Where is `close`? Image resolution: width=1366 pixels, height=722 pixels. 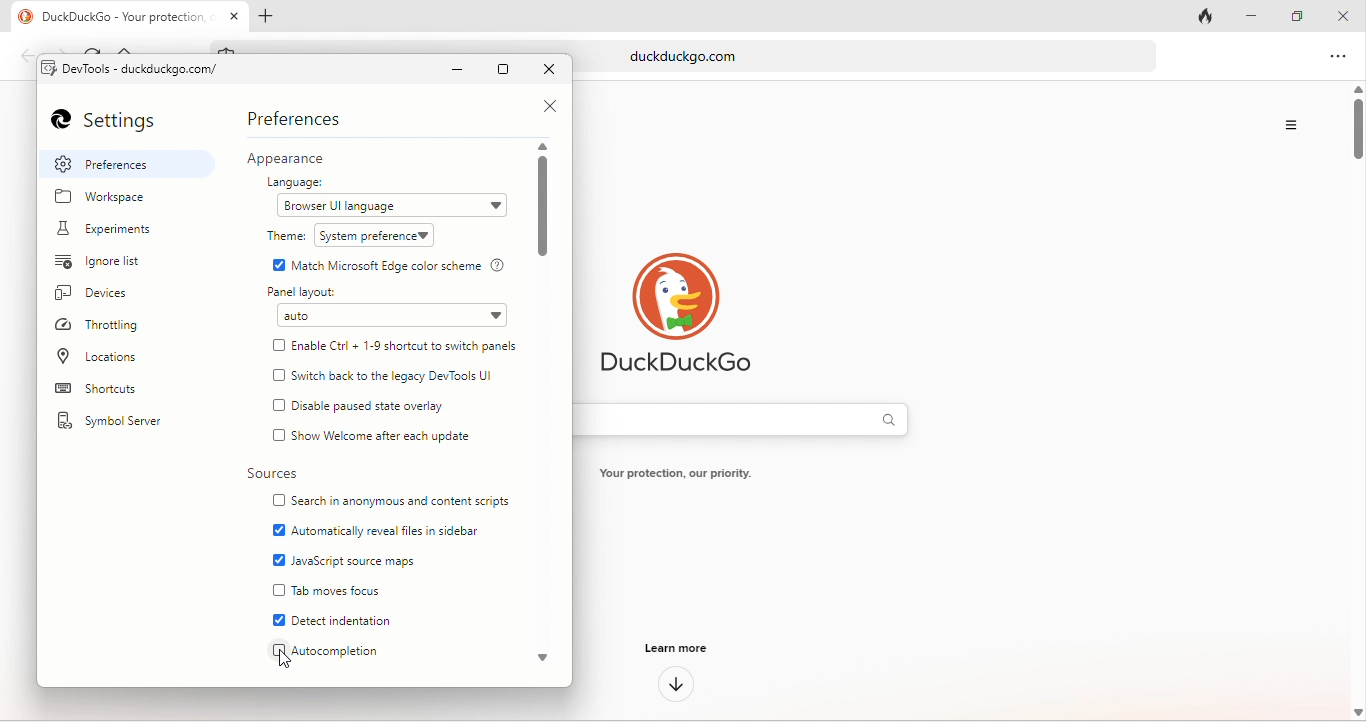
close is located at coordinates (543, 106).